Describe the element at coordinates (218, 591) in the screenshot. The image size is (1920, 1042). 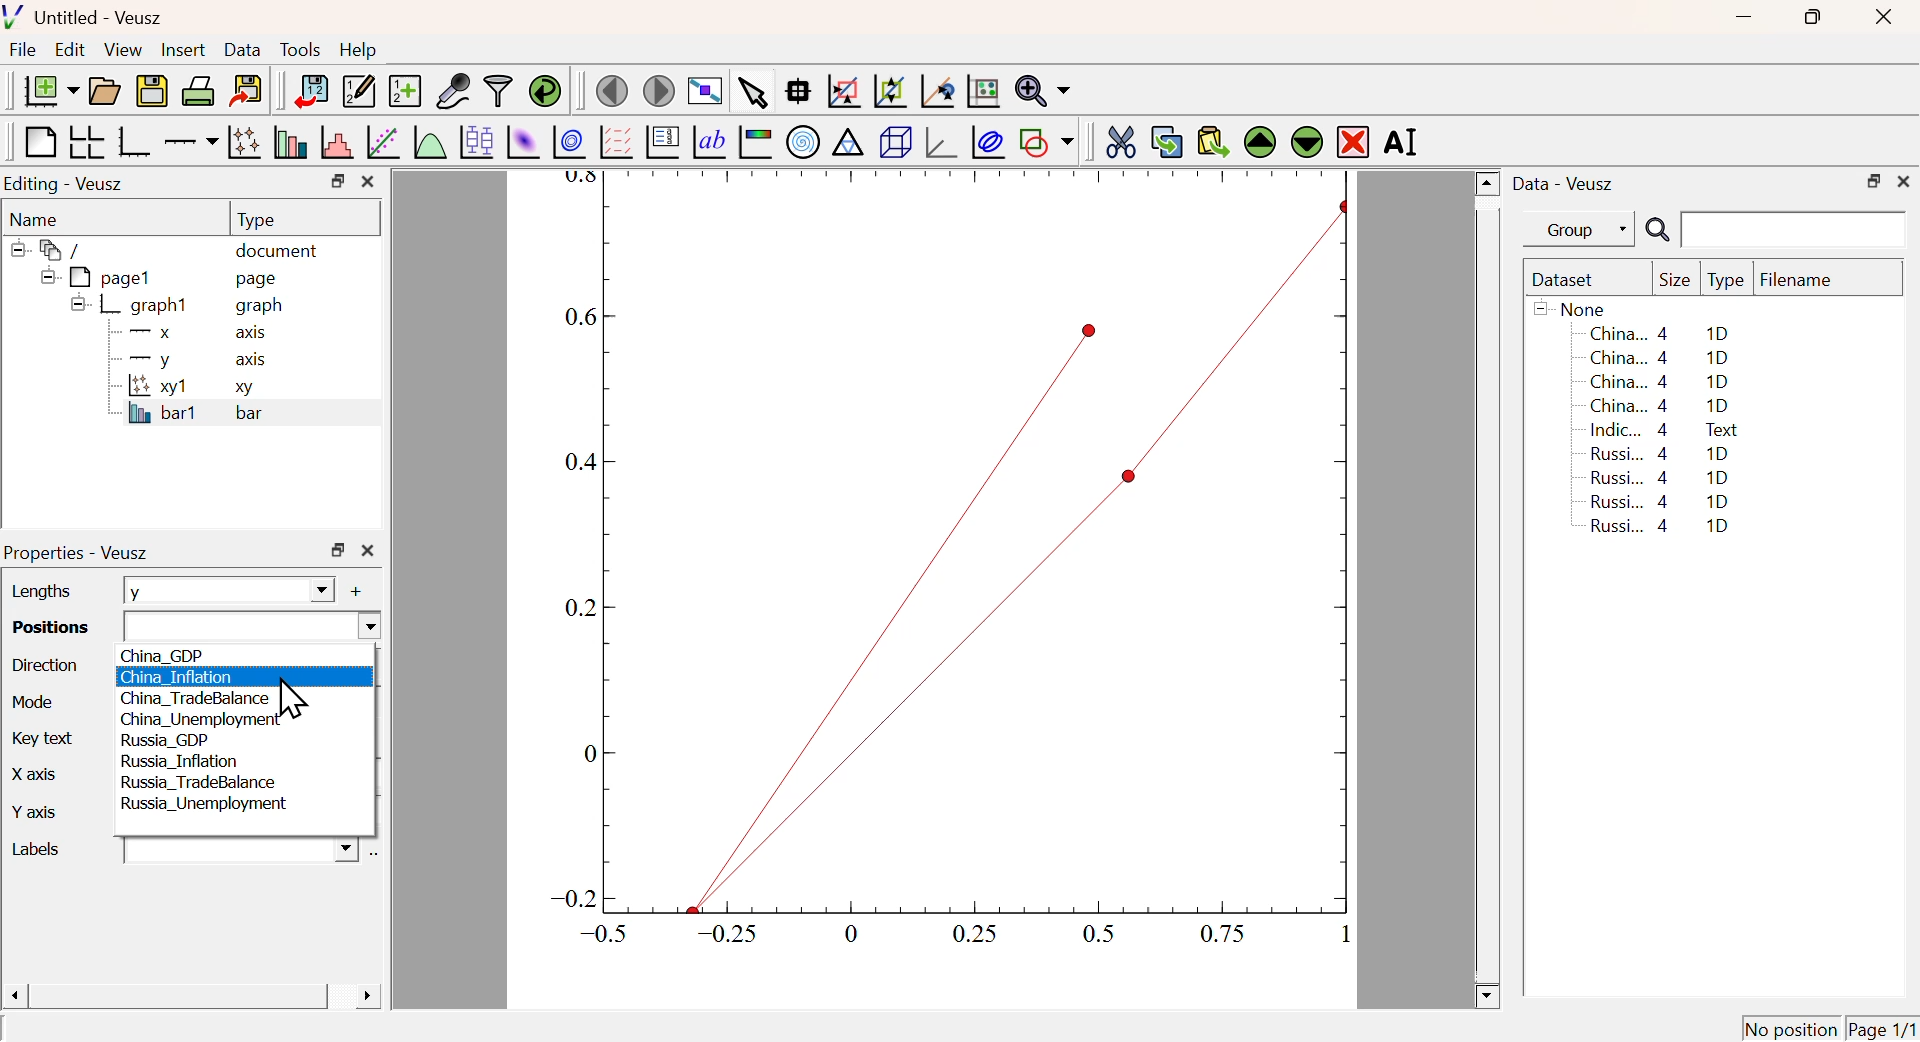
I see `y` at that location.